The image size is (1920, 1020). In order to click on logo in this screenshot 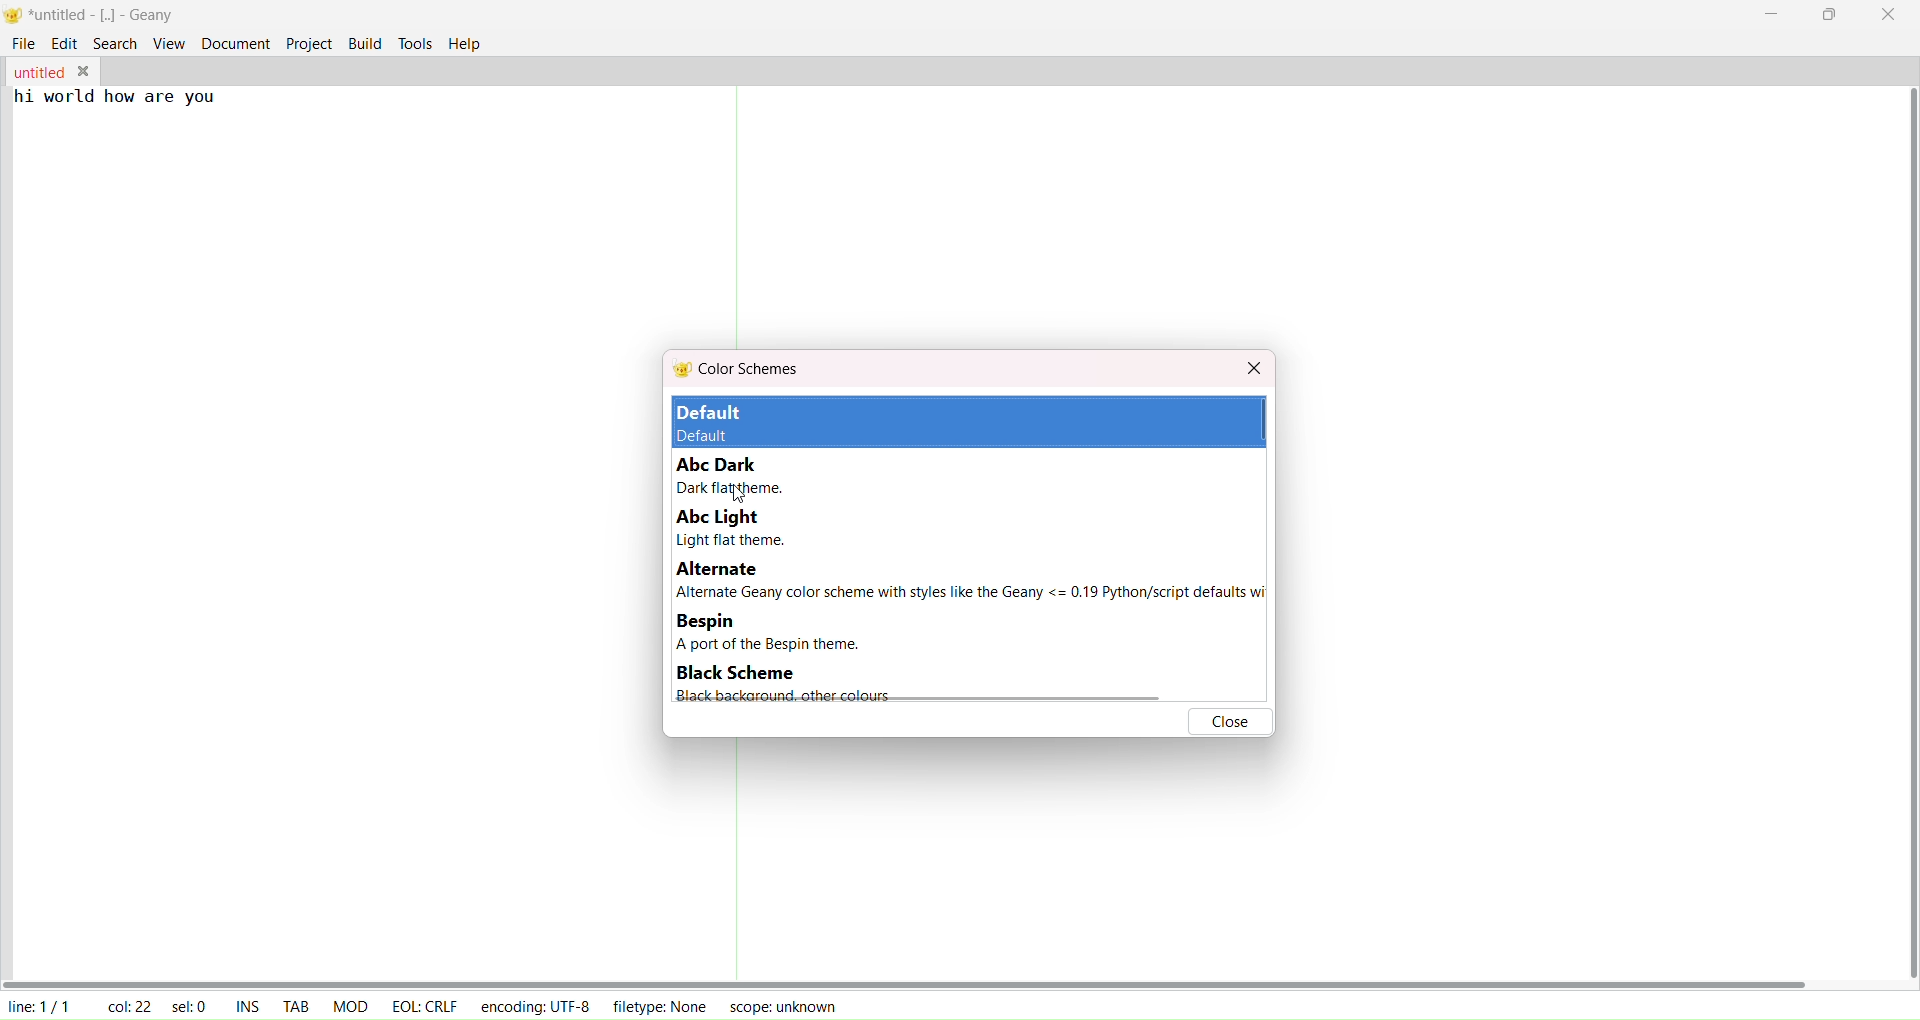, I will do `click(15, 15)`.